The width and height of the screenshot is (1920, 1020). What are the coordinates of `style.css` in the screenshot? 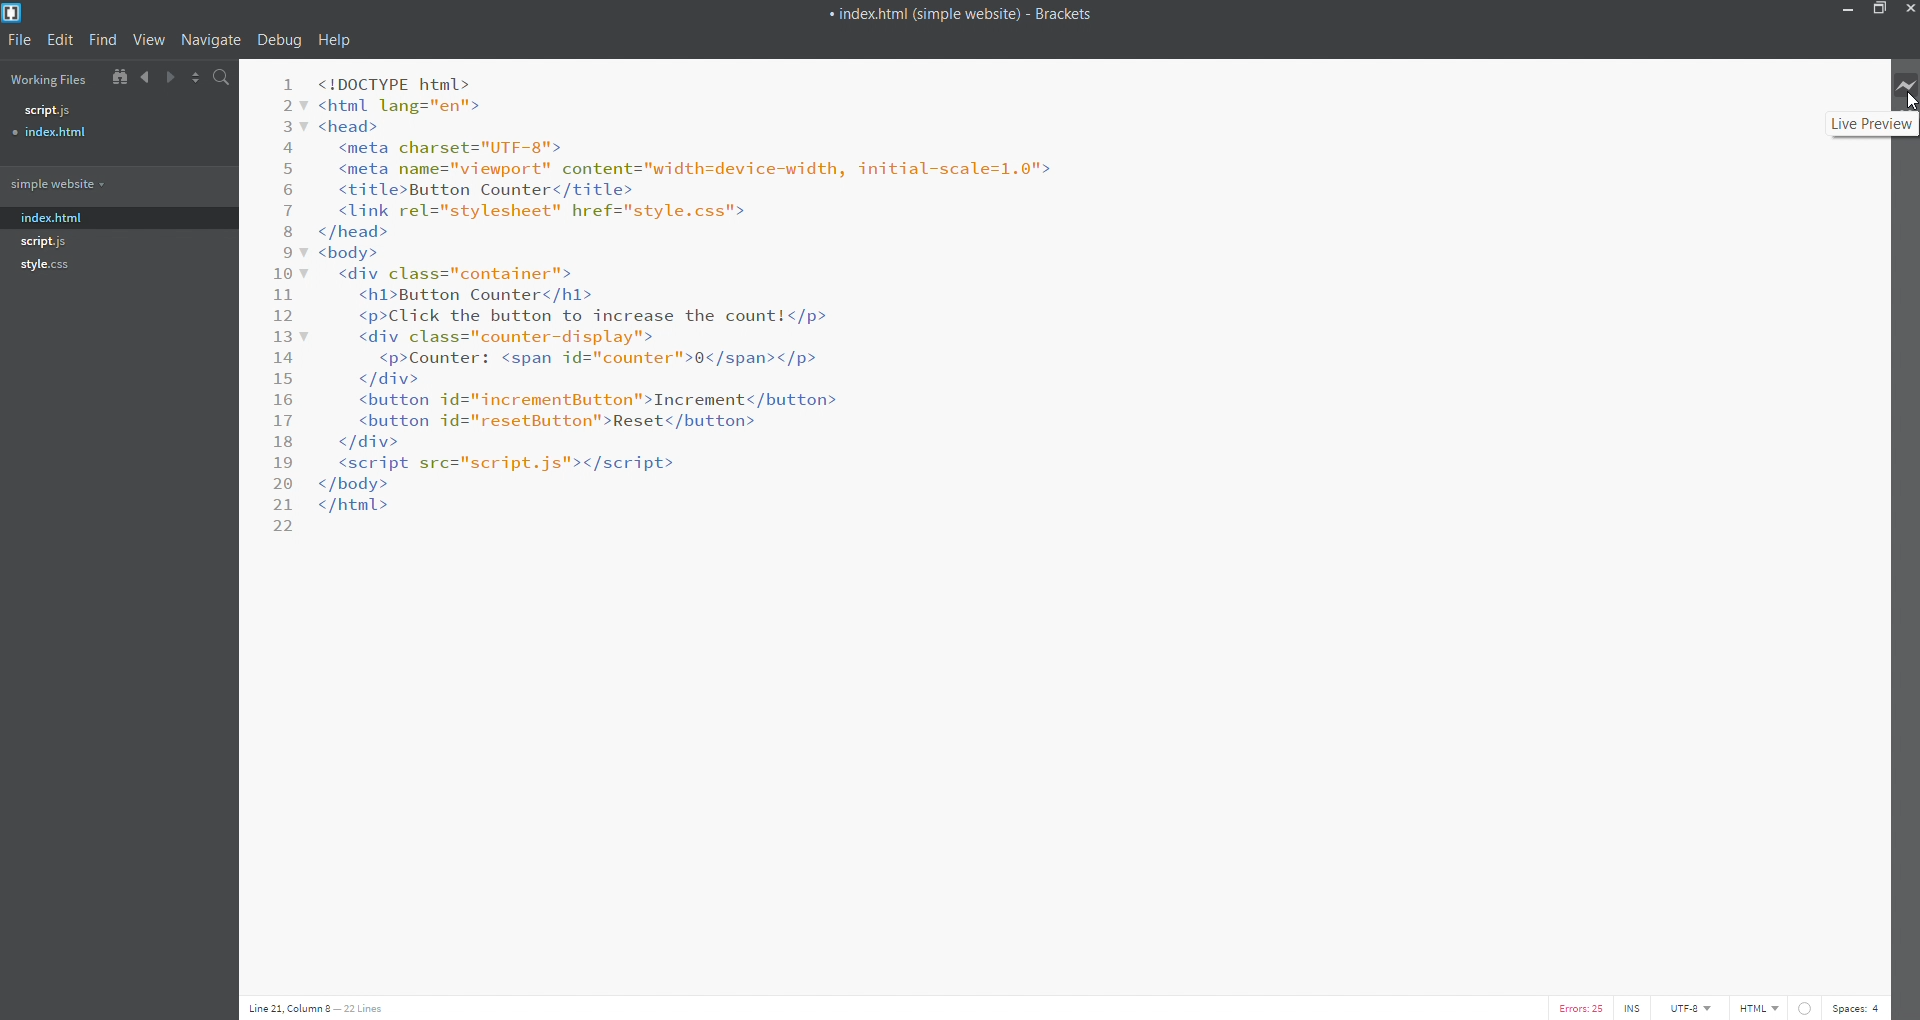 It's located at (46, 266).